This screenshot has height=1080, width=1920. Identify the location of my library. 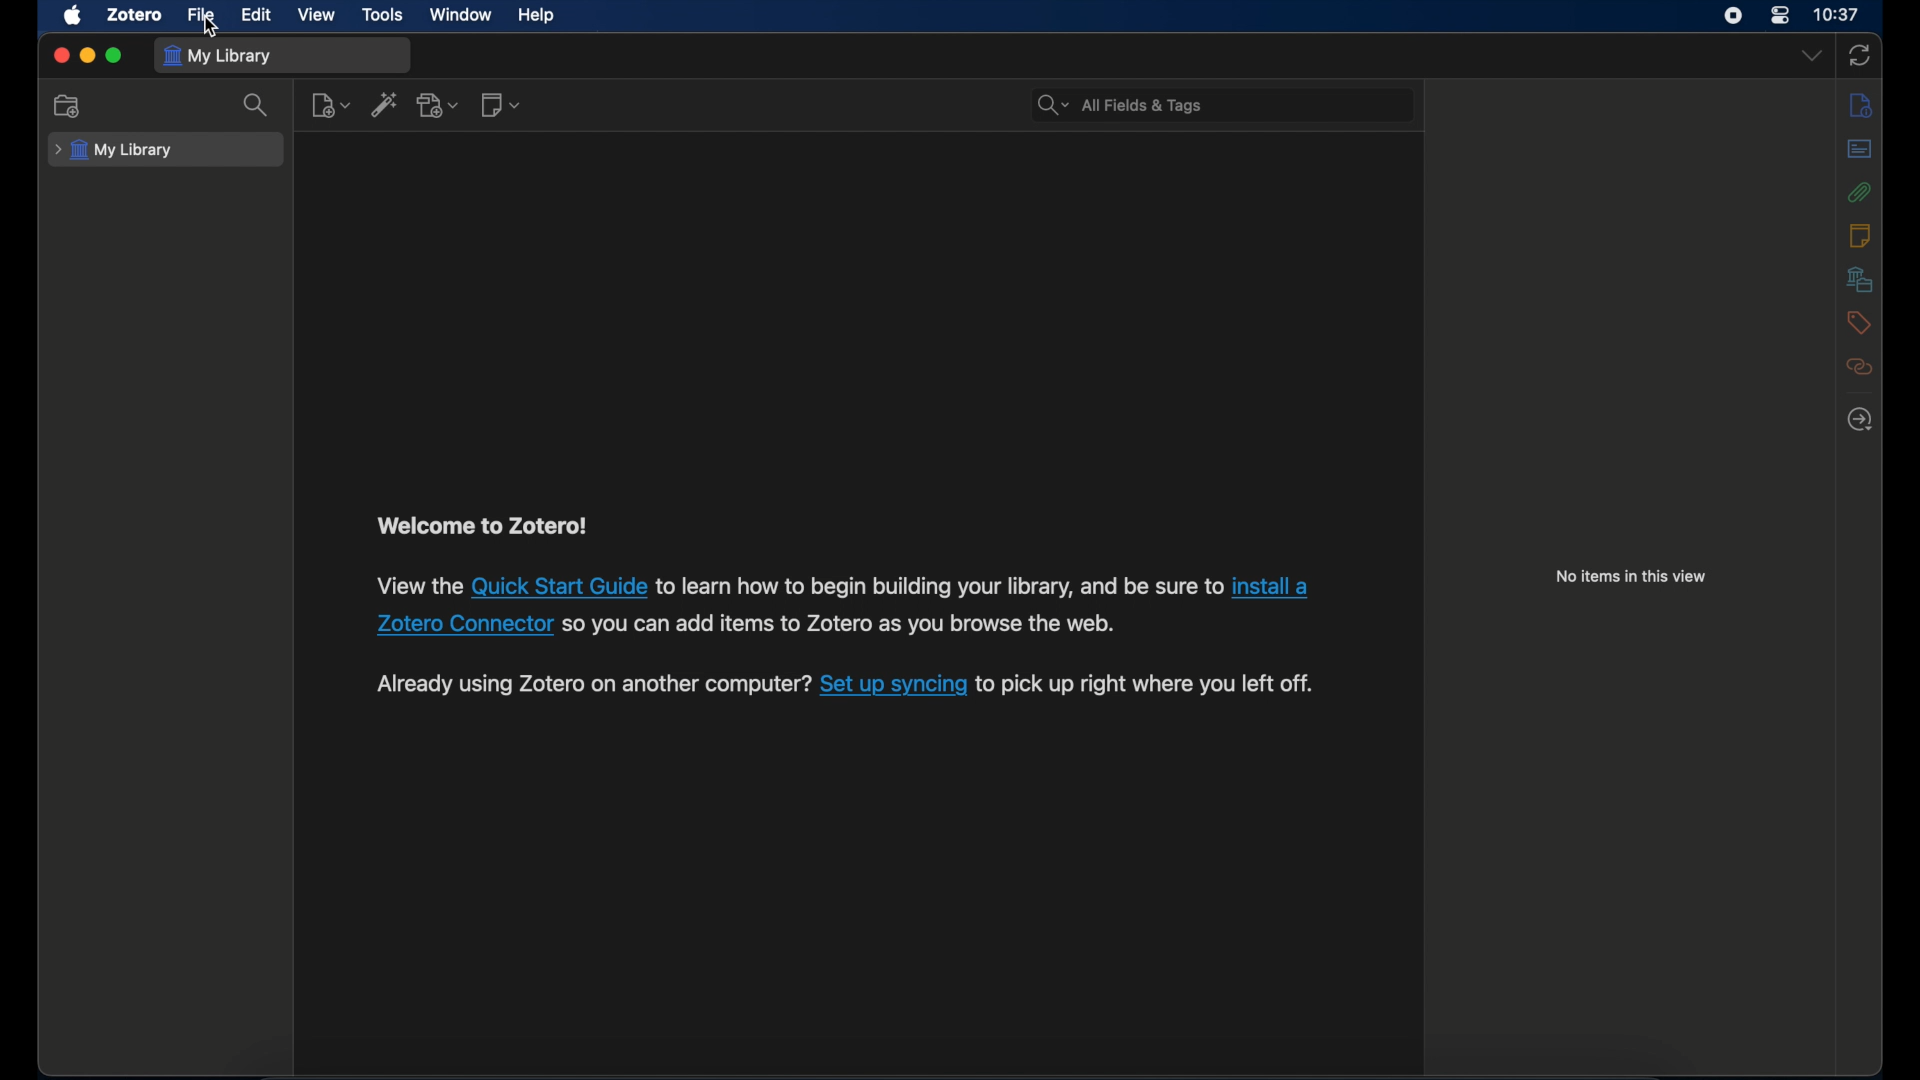
(220, 57).